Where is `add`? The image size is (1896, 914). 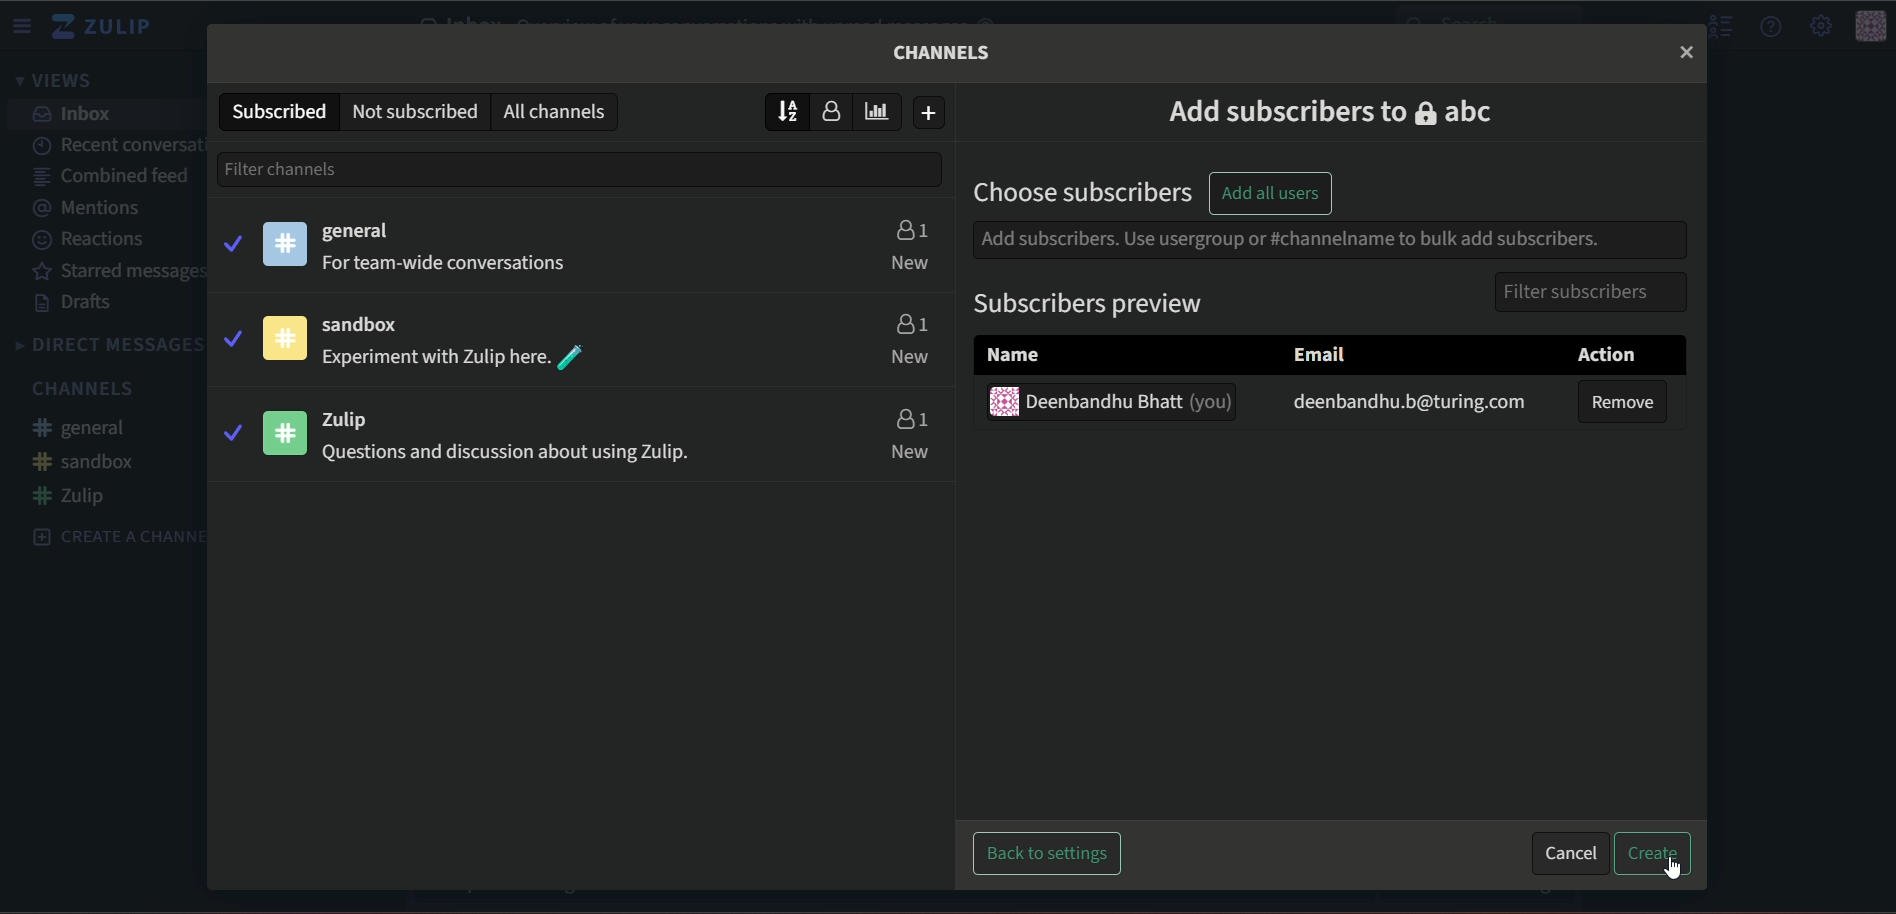 add is located at coordinates (931, 113).